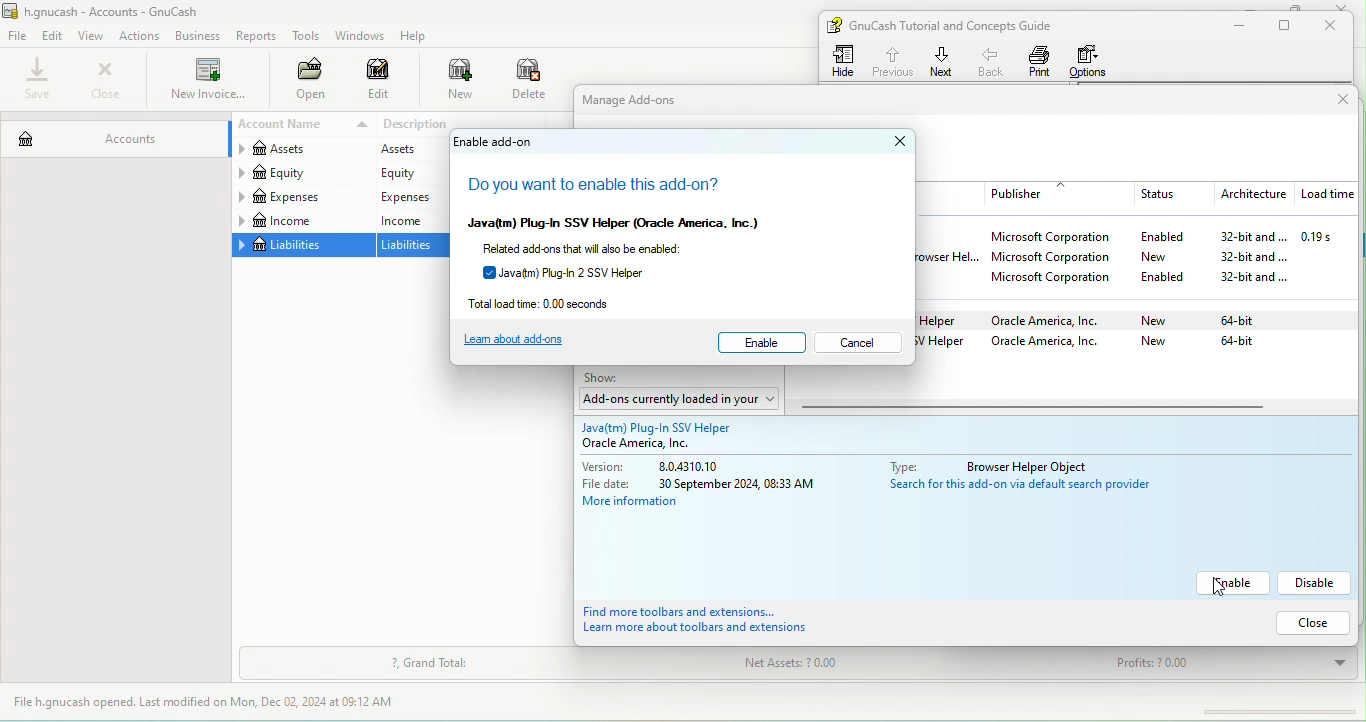 Image resolution: width=1366 pixels, height=722 pixels. Describe the element at coordinates (677, 398) in the screenshot. I see `add ons currently loaded in your ` at that location.